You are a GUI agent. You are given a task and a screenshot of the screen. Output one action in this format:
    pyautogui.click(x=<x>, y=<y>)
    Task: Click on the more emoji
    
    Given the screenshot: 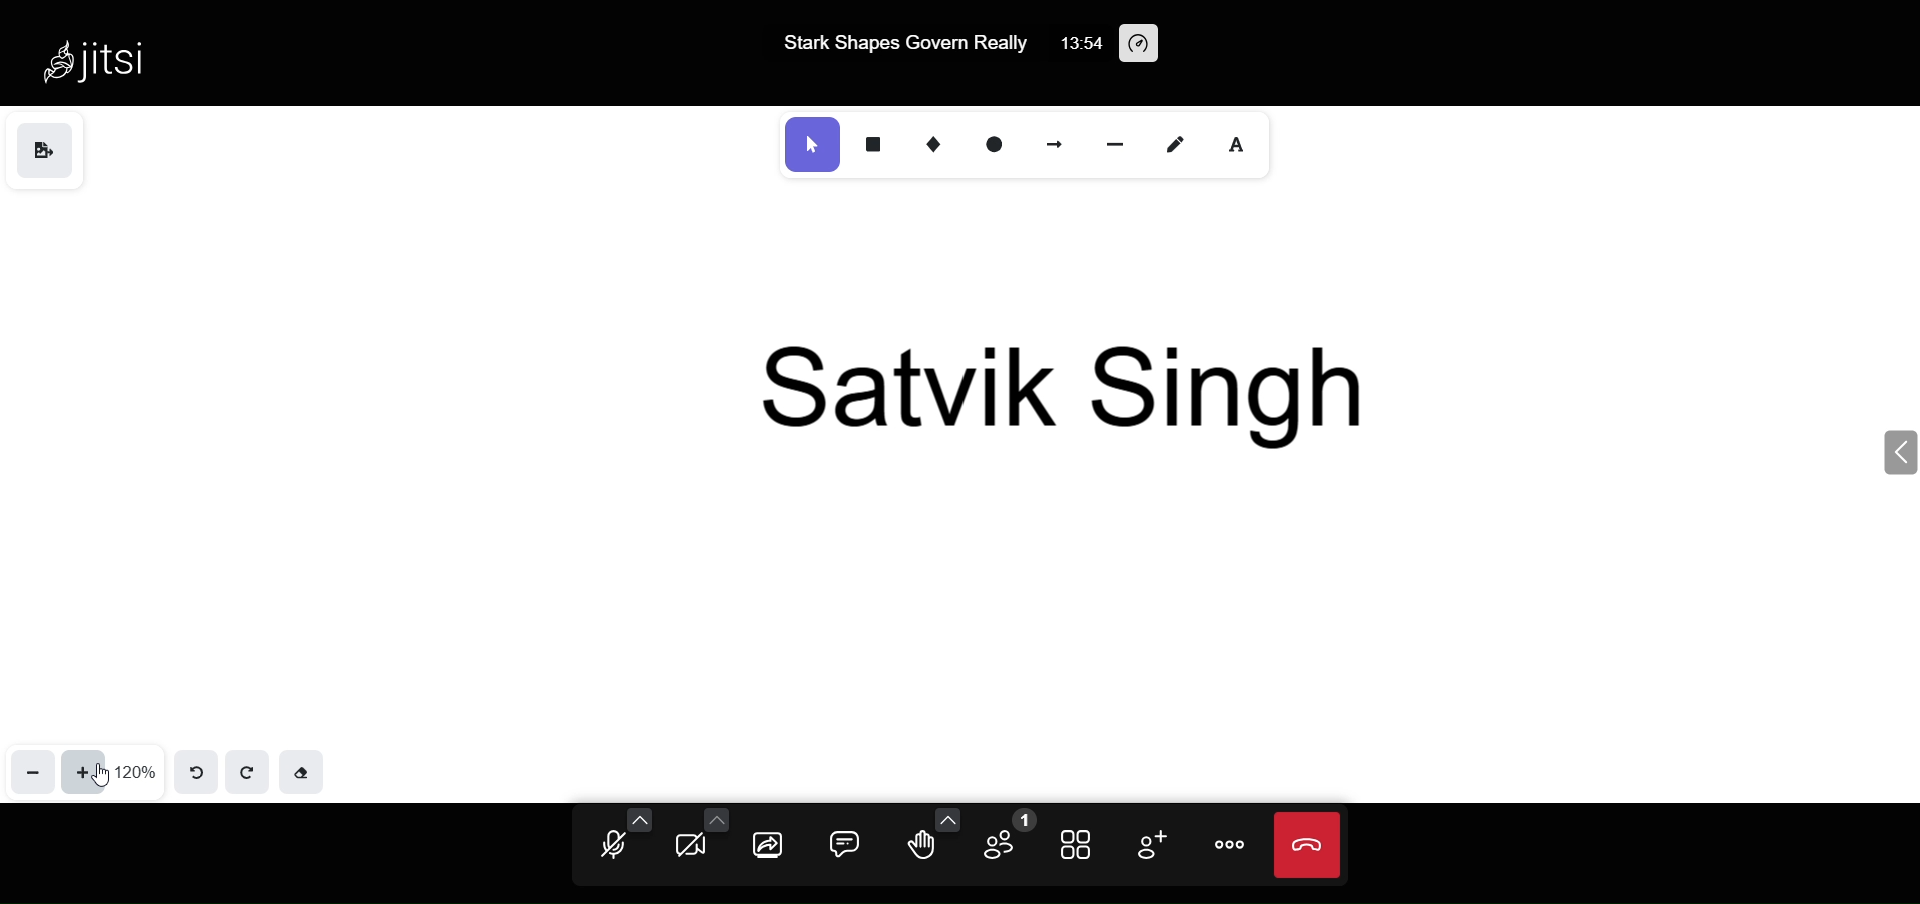 What is the action you would take?
    pyautogui.click(x=947, y=818)
    